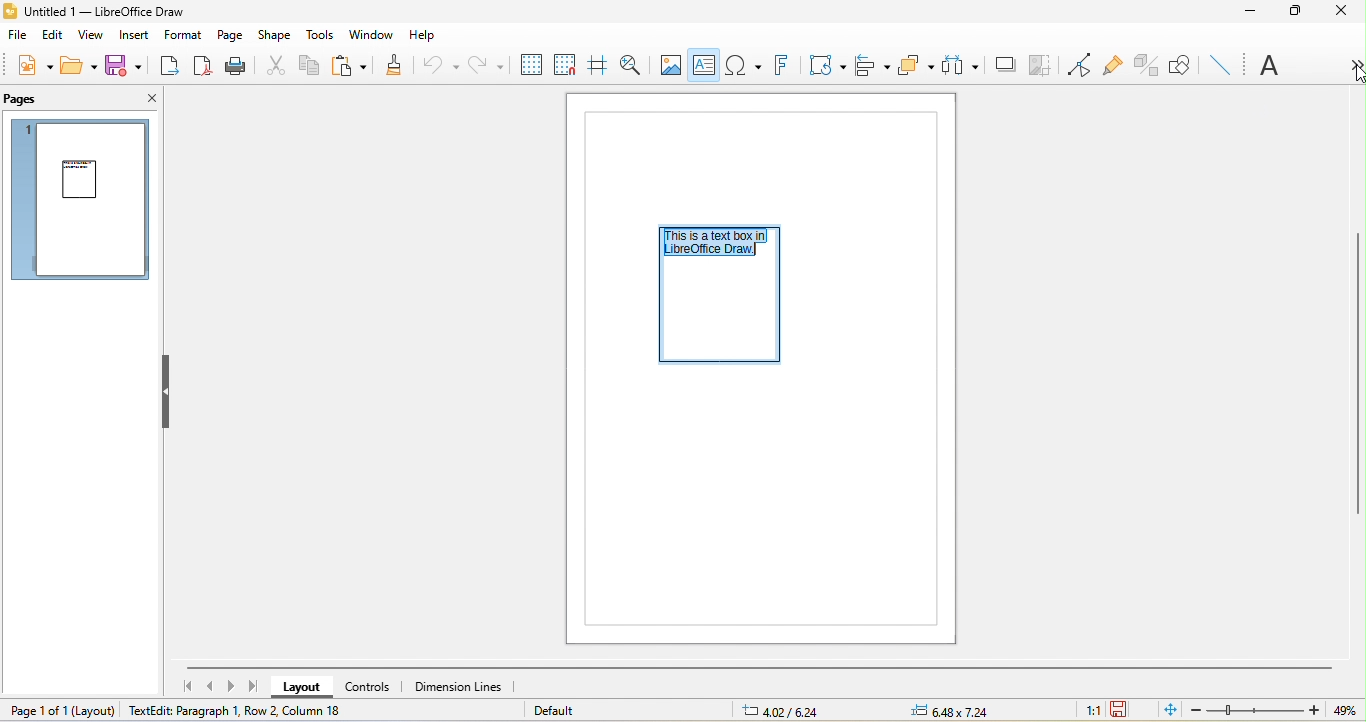  What do you see at coordinates (745, 66) in the screenshot?
I see `special character` at bounding box center [745, 66].